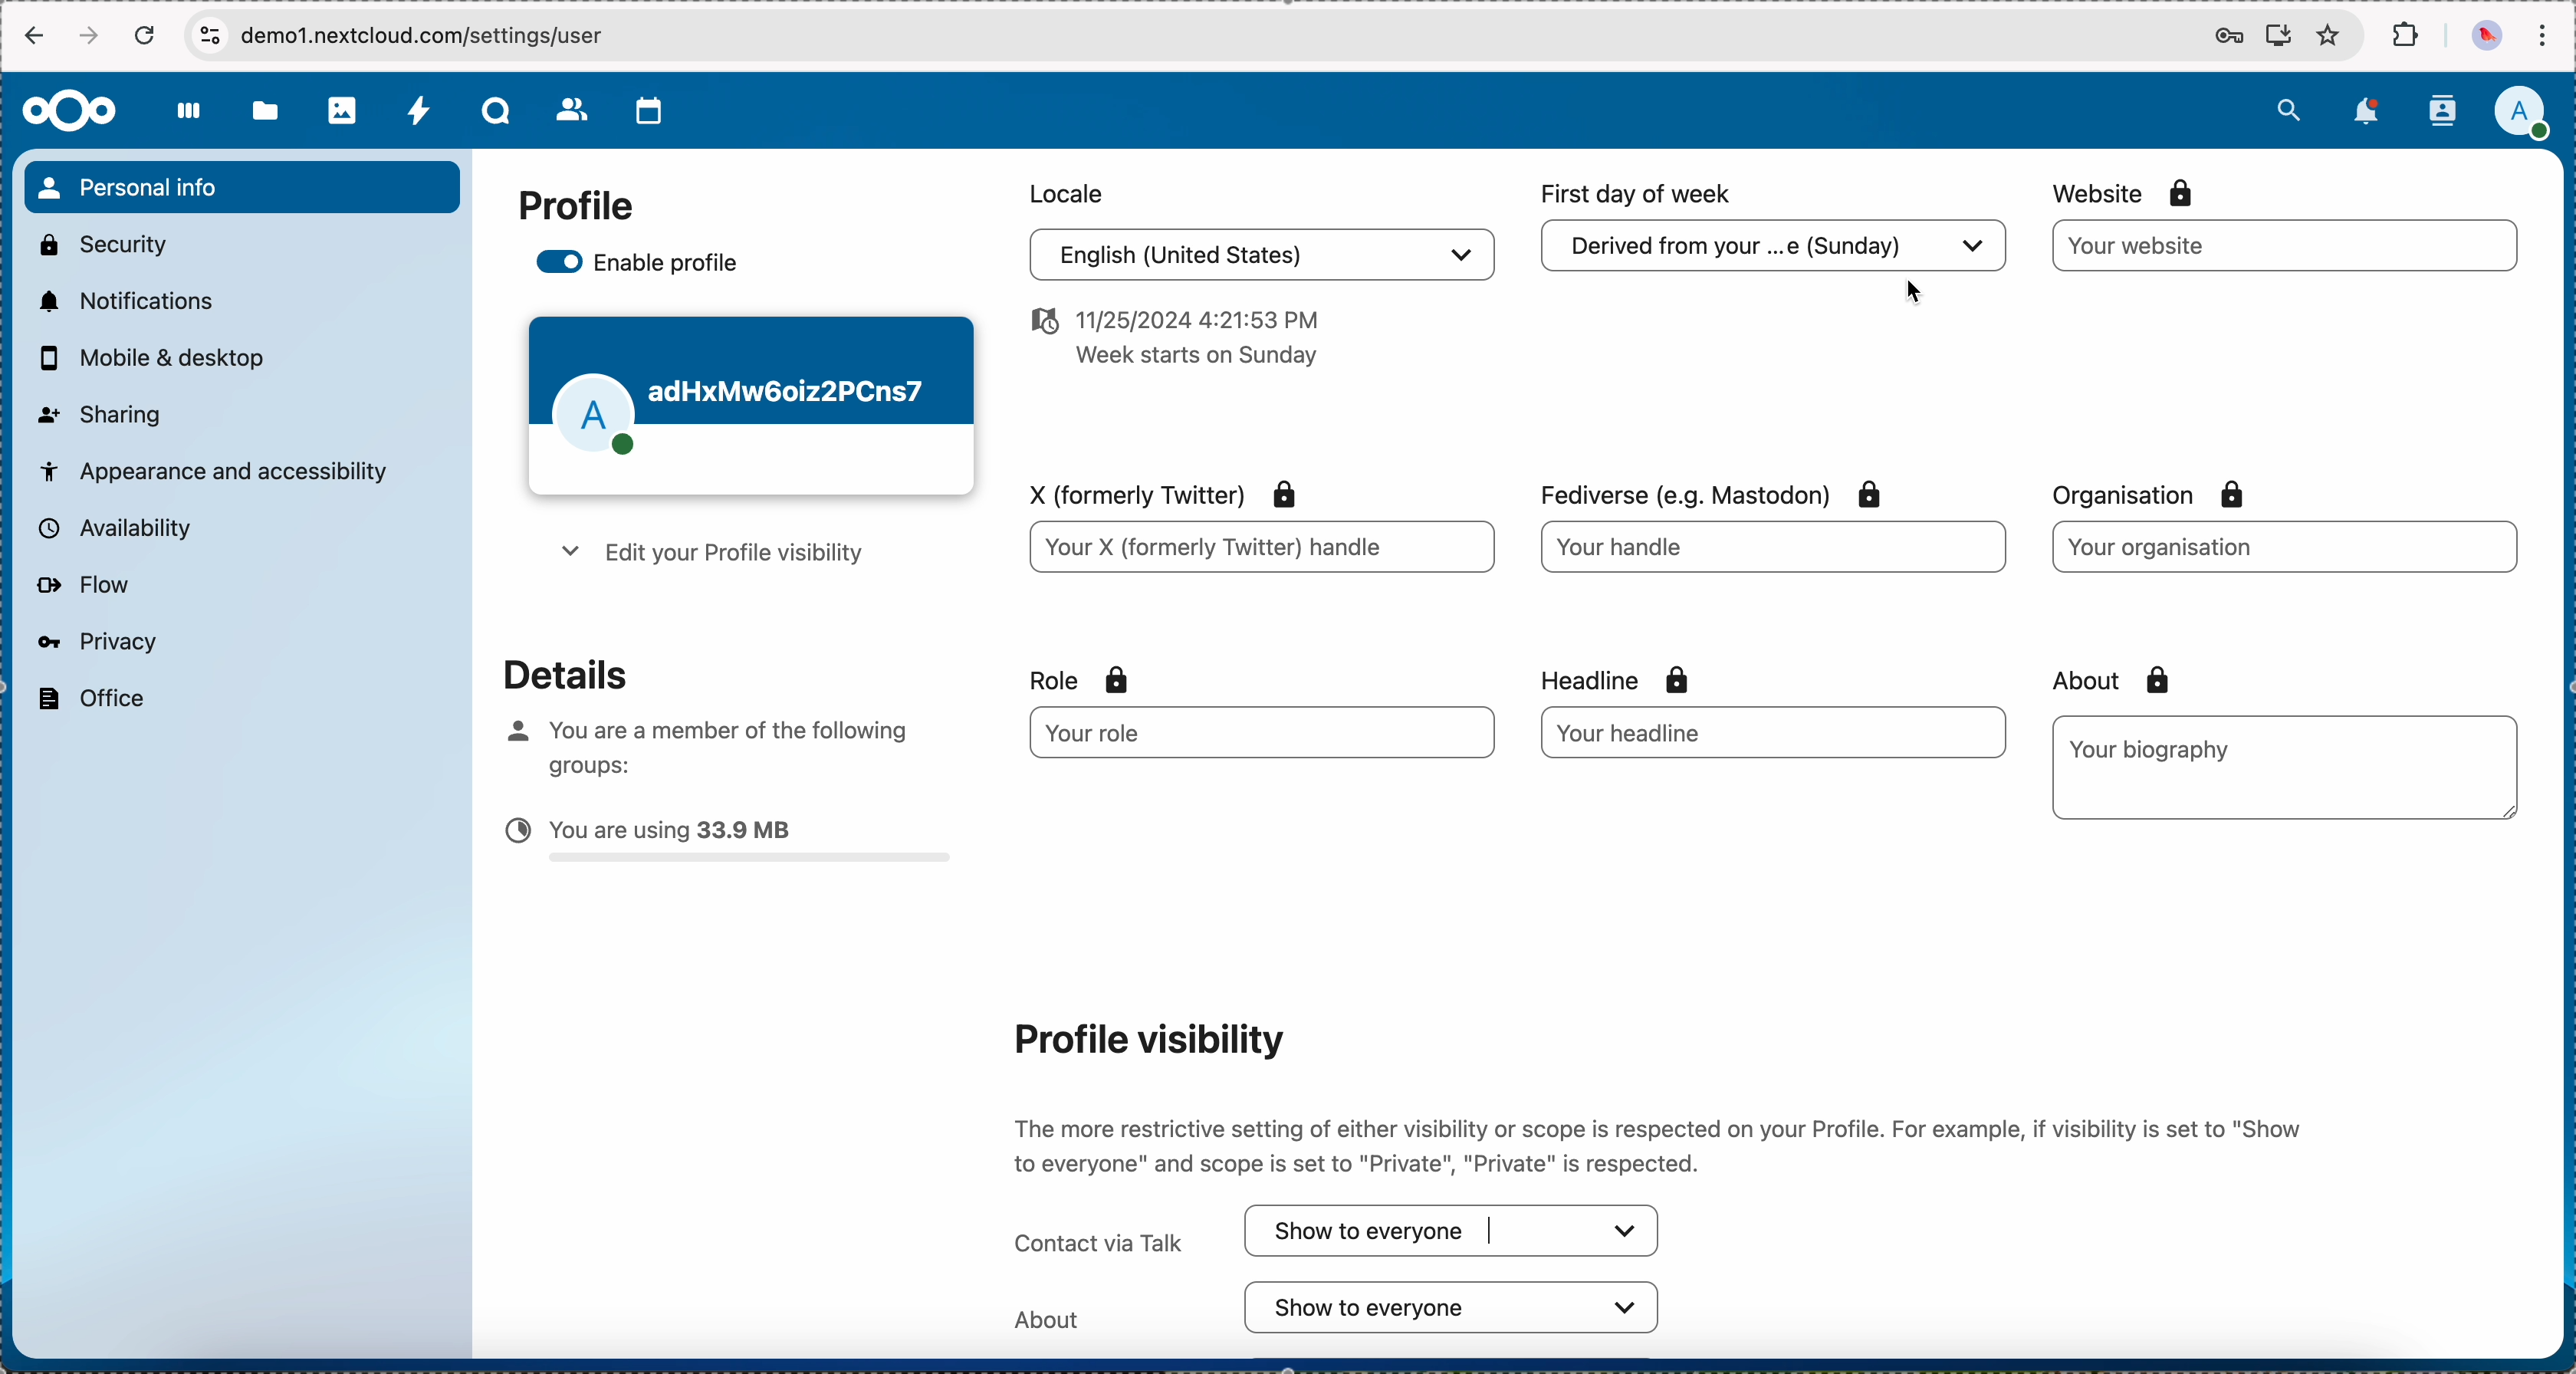  I want to click on extensions, so click(2408, 36).